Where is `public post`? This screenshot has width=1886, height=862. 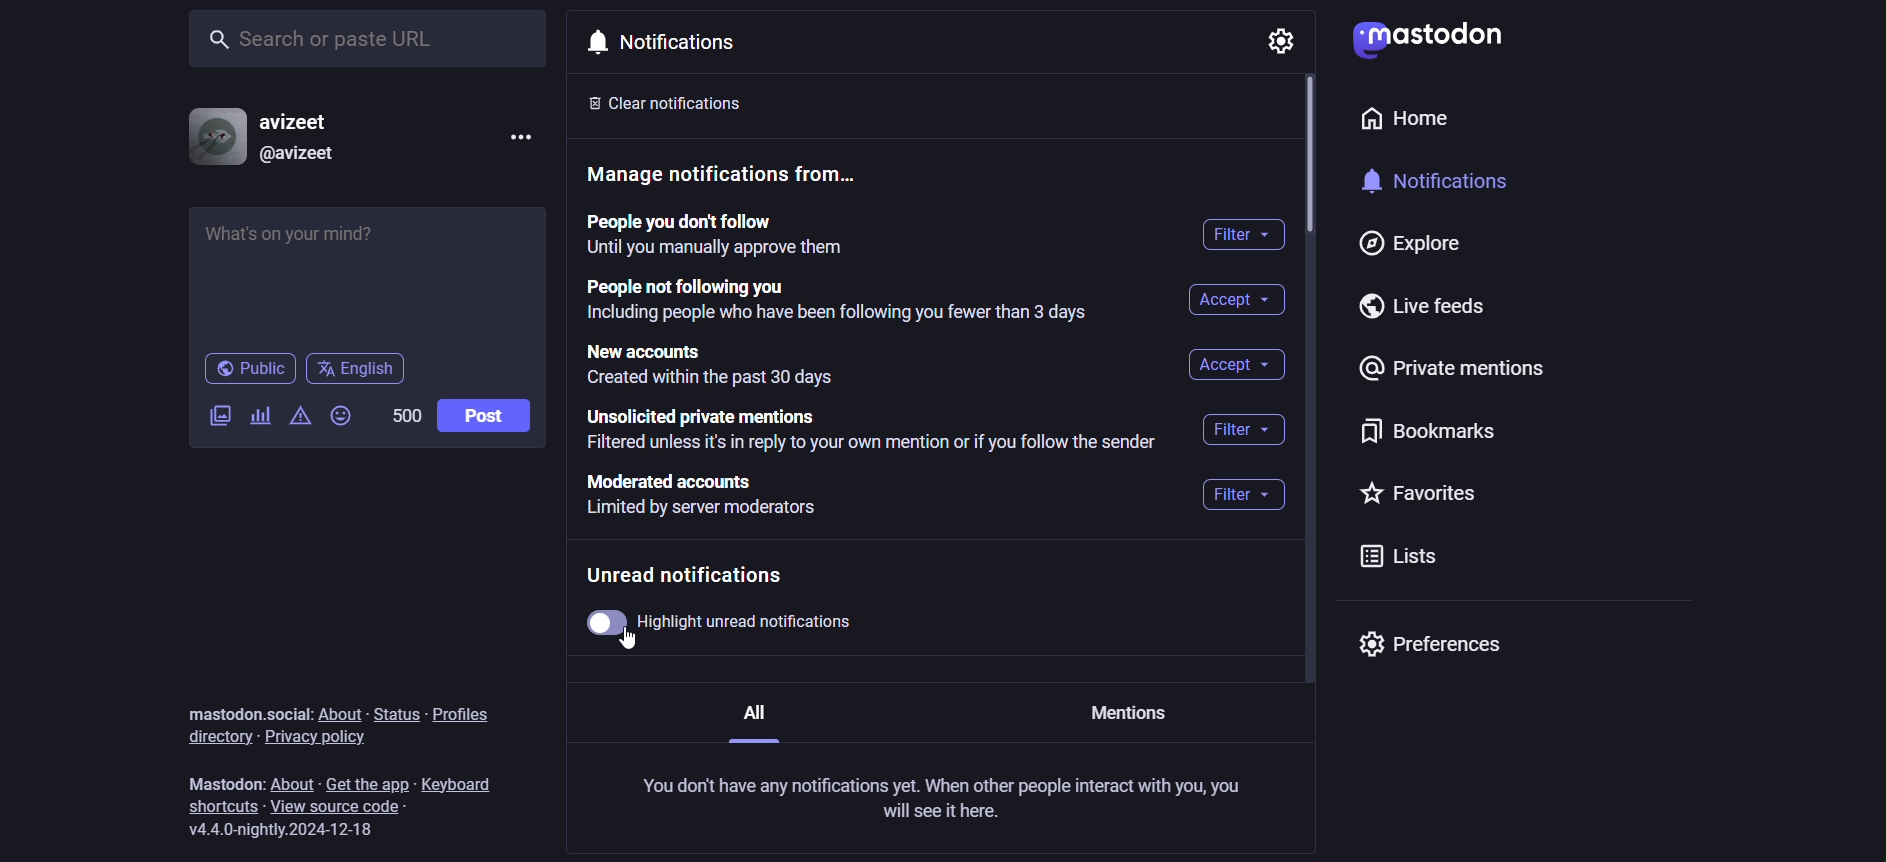 public post is located at coordinates (249, 370).